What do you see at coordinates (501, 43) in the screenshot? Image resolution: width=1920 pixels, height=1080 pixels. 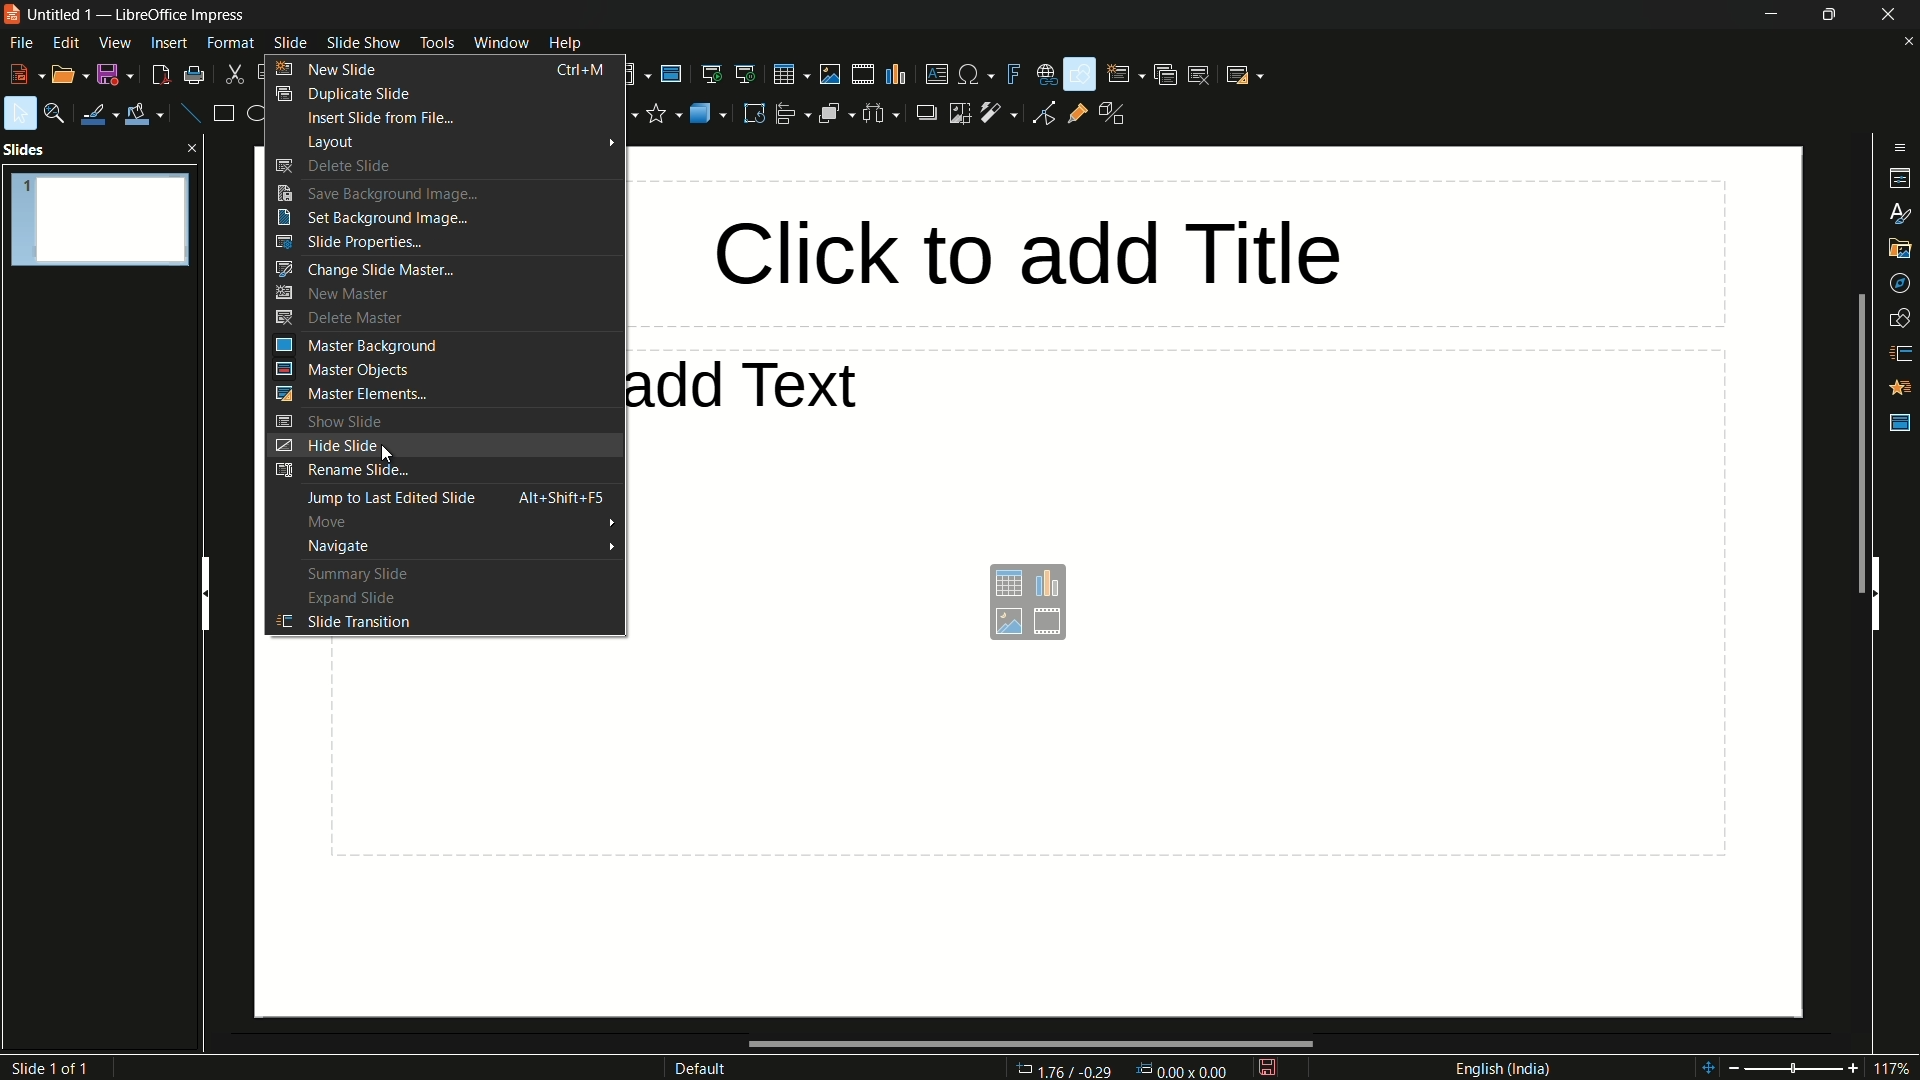 I see `window menu` at bounding box center [501, 43].